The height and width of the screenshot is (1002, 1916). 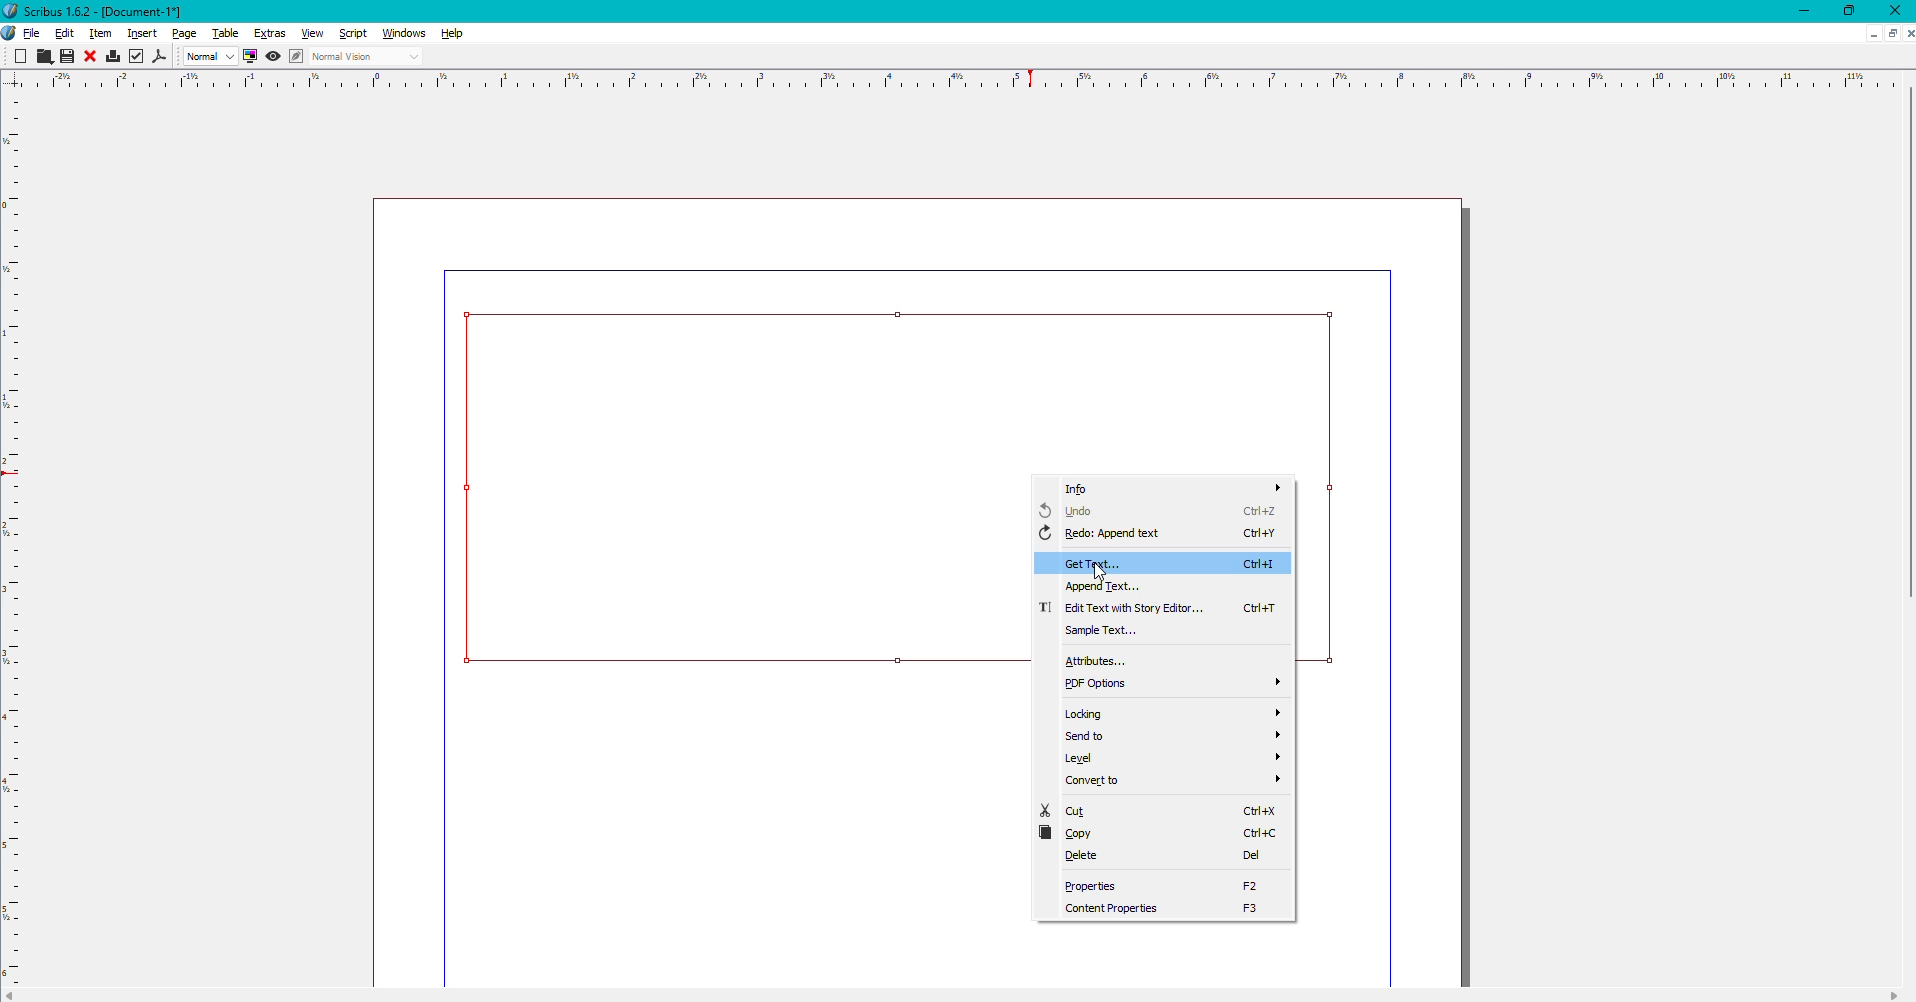 I want to click on Send to, so click(x=1163, y=737).